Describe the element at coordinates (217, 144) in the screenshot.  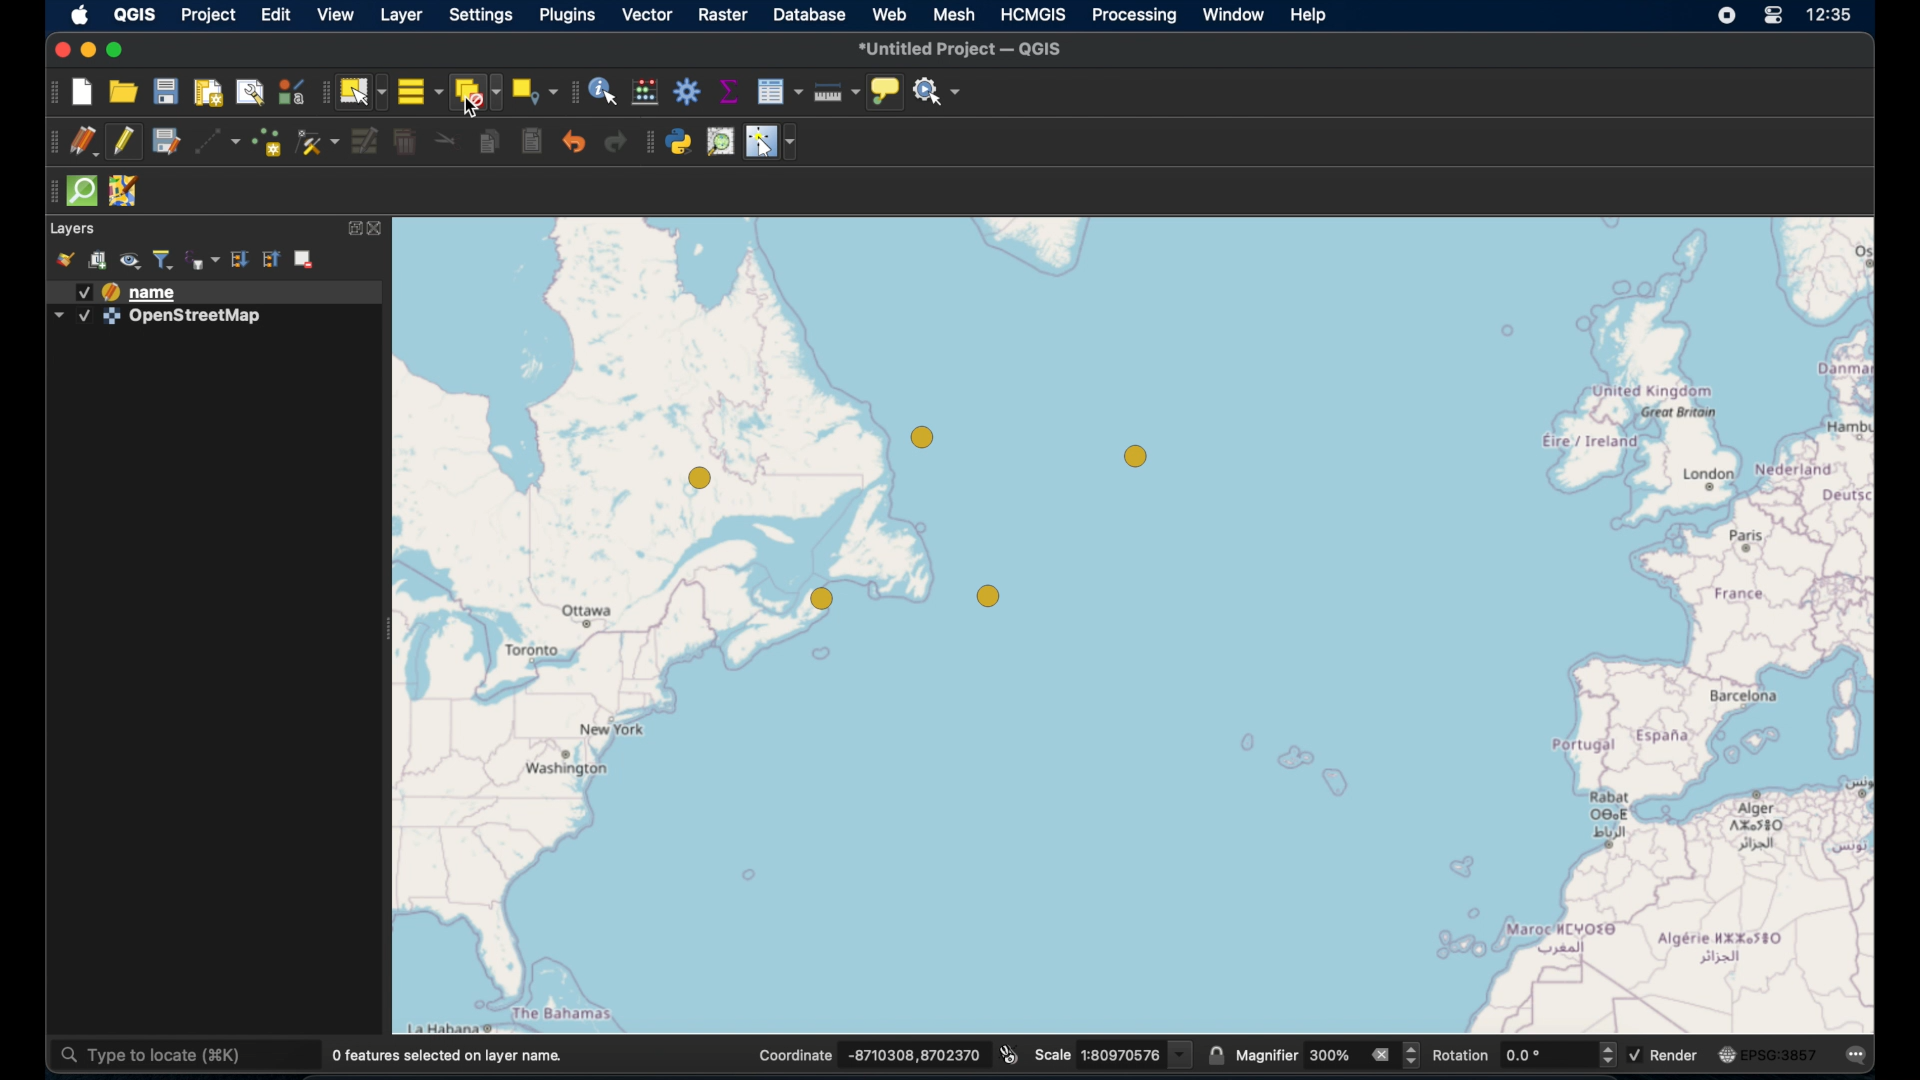
I see `digitize with segment` at that location.